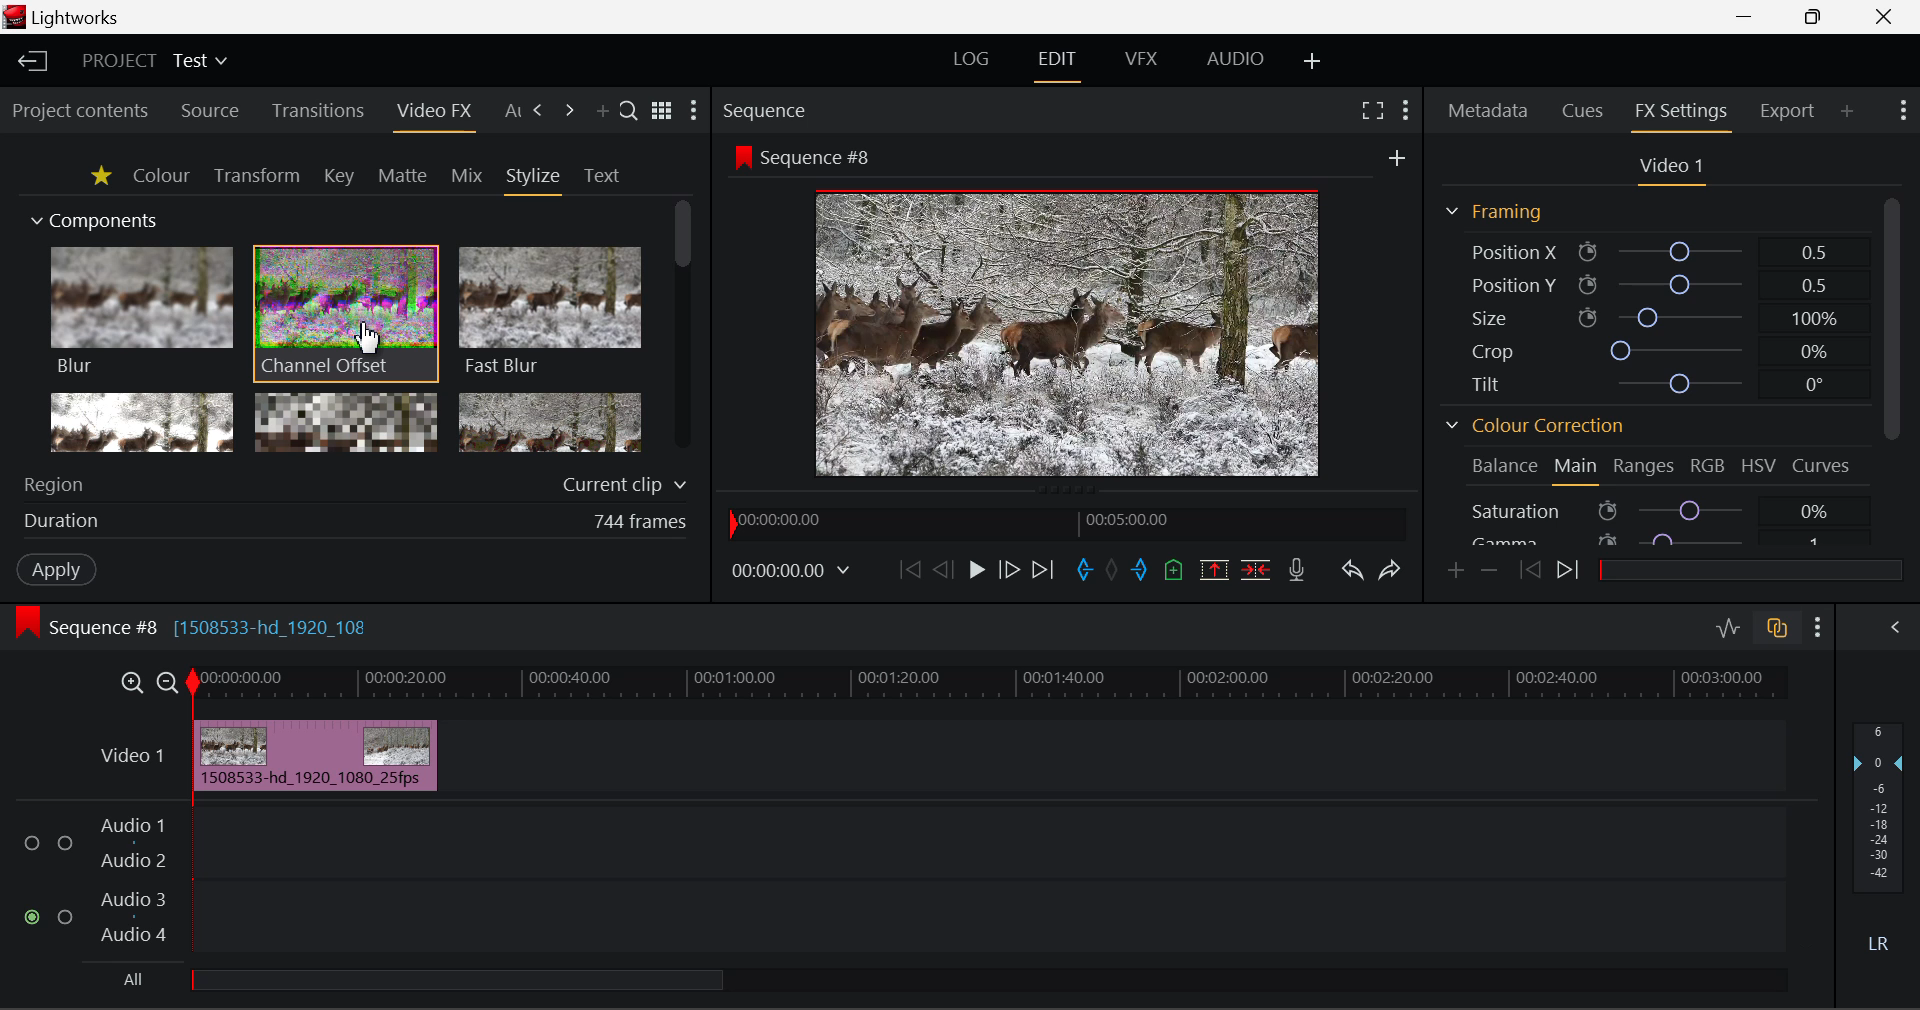 This screenshot has height=1010, width=1920. I want to click on Source, so click(212, 110).